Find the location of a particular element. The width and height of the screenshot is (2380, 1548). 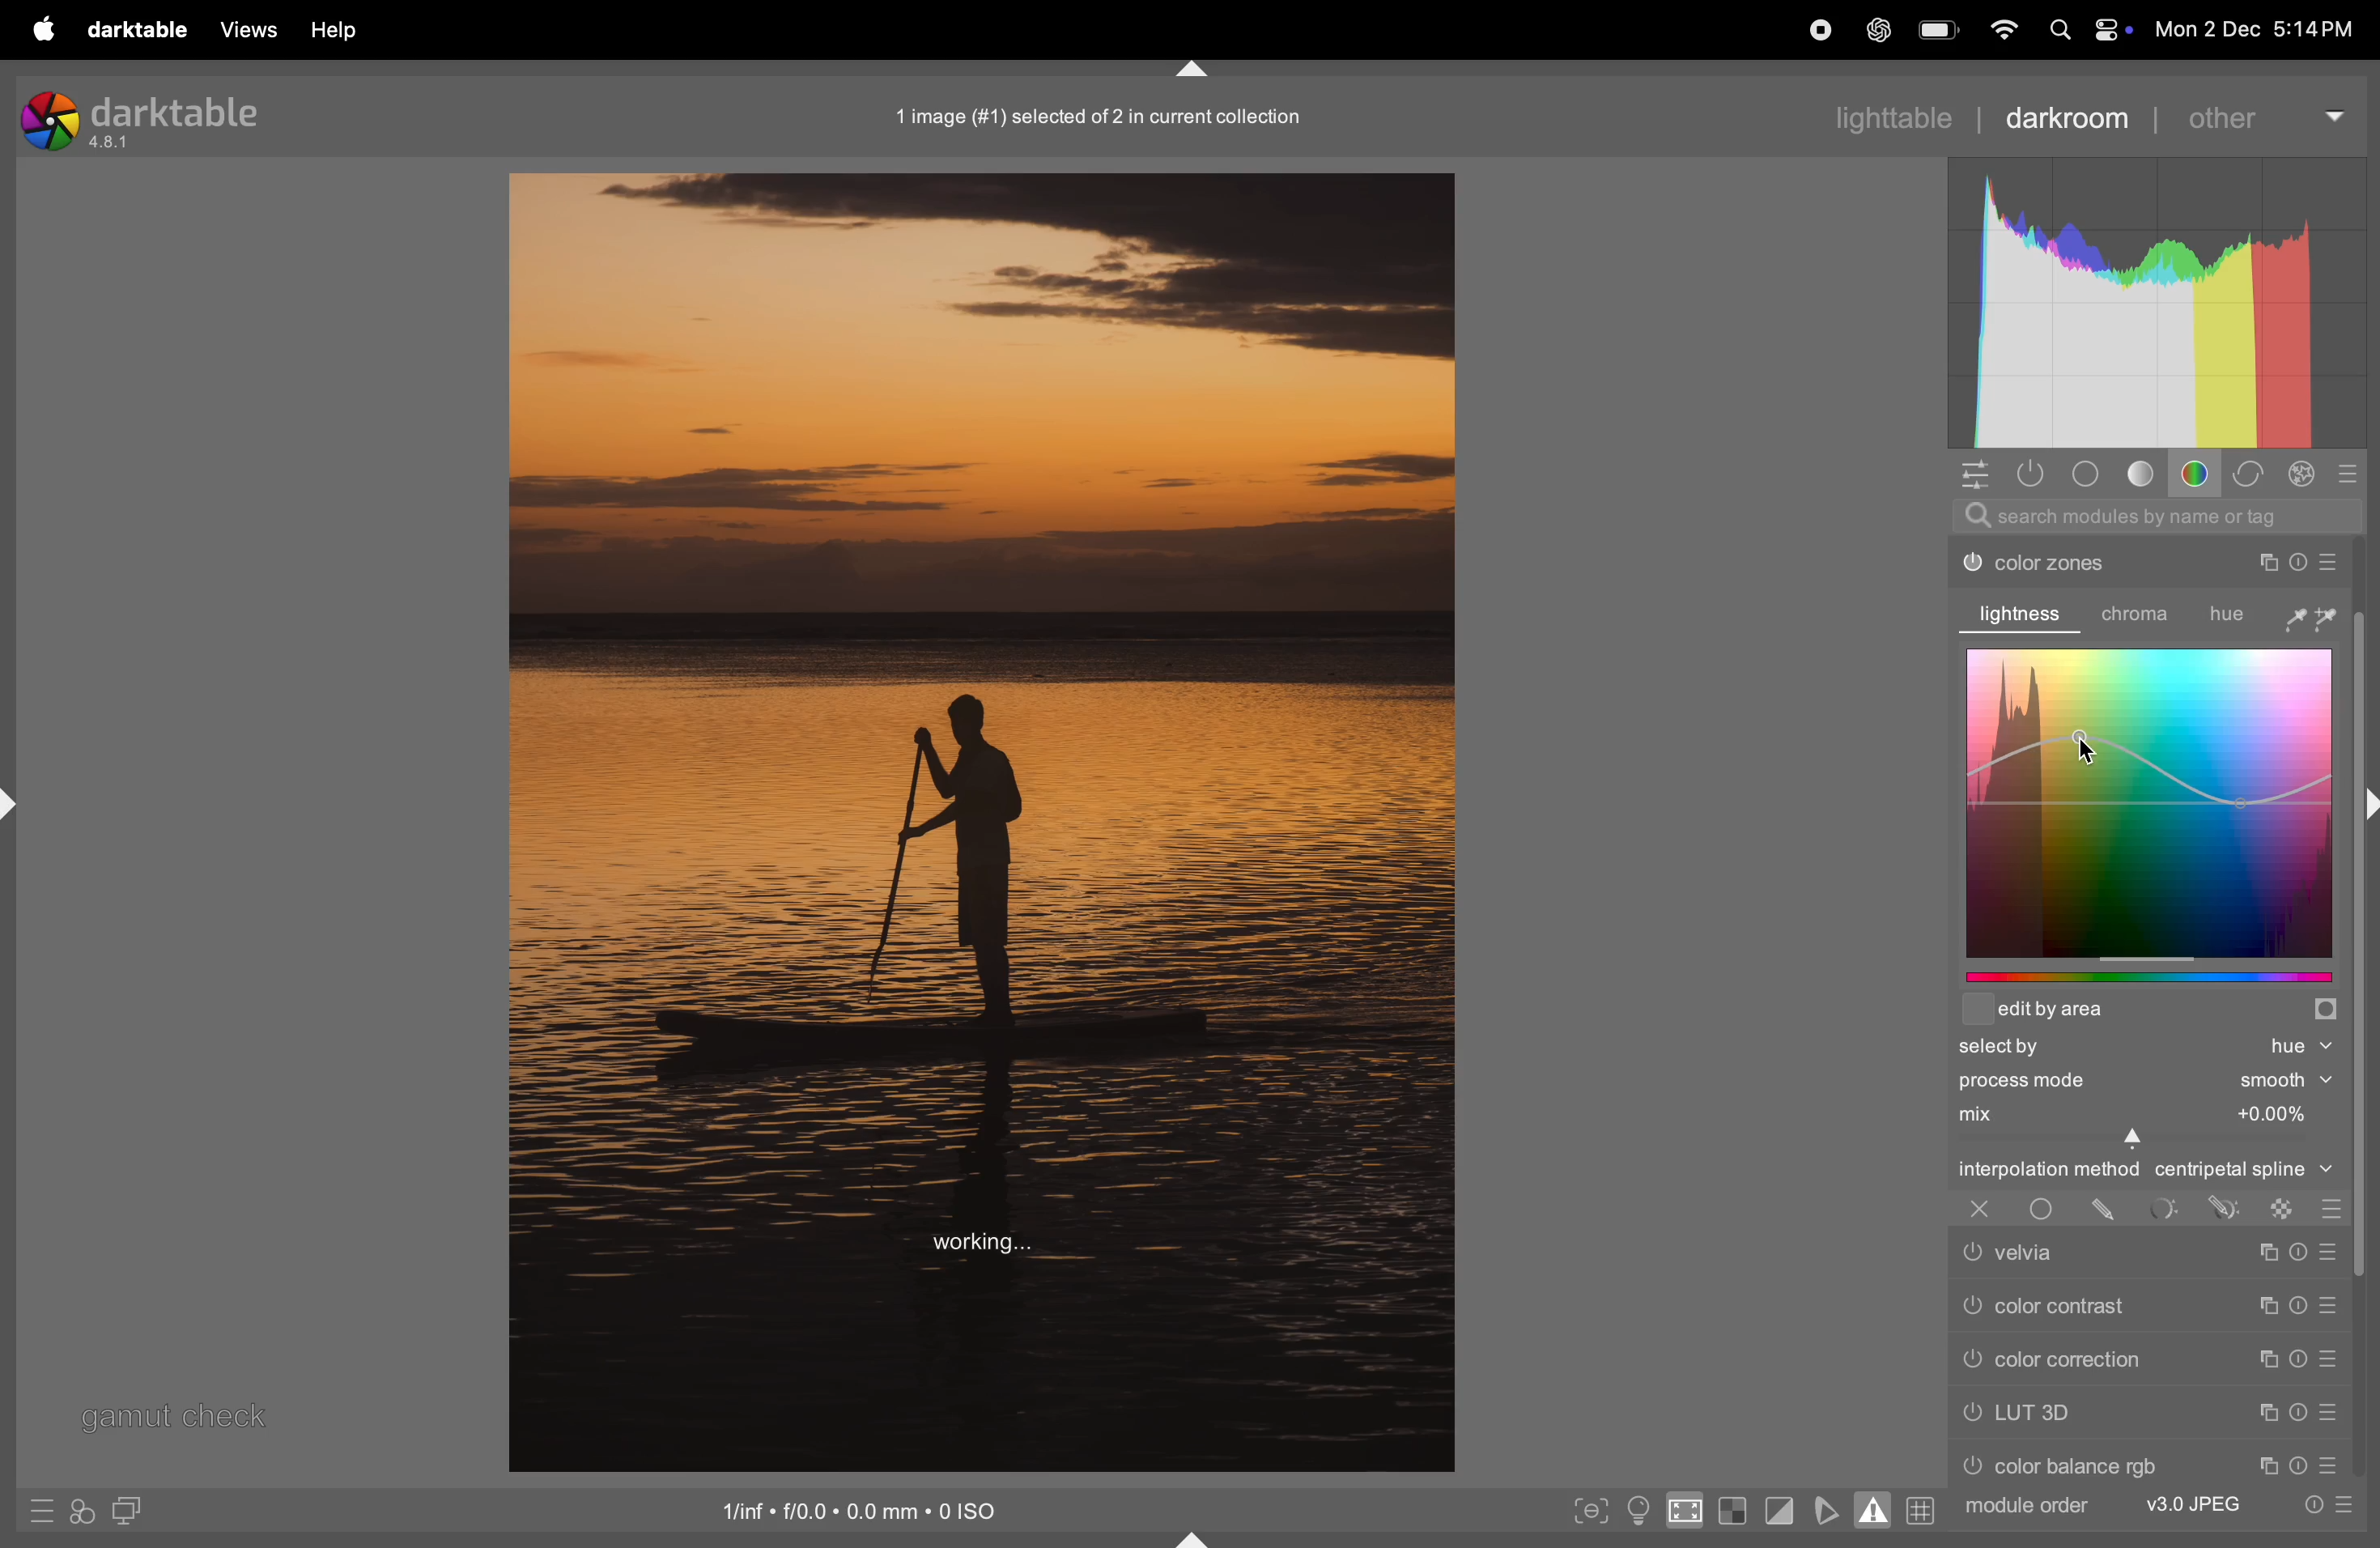

Search is located at coordinates (2061, 31).